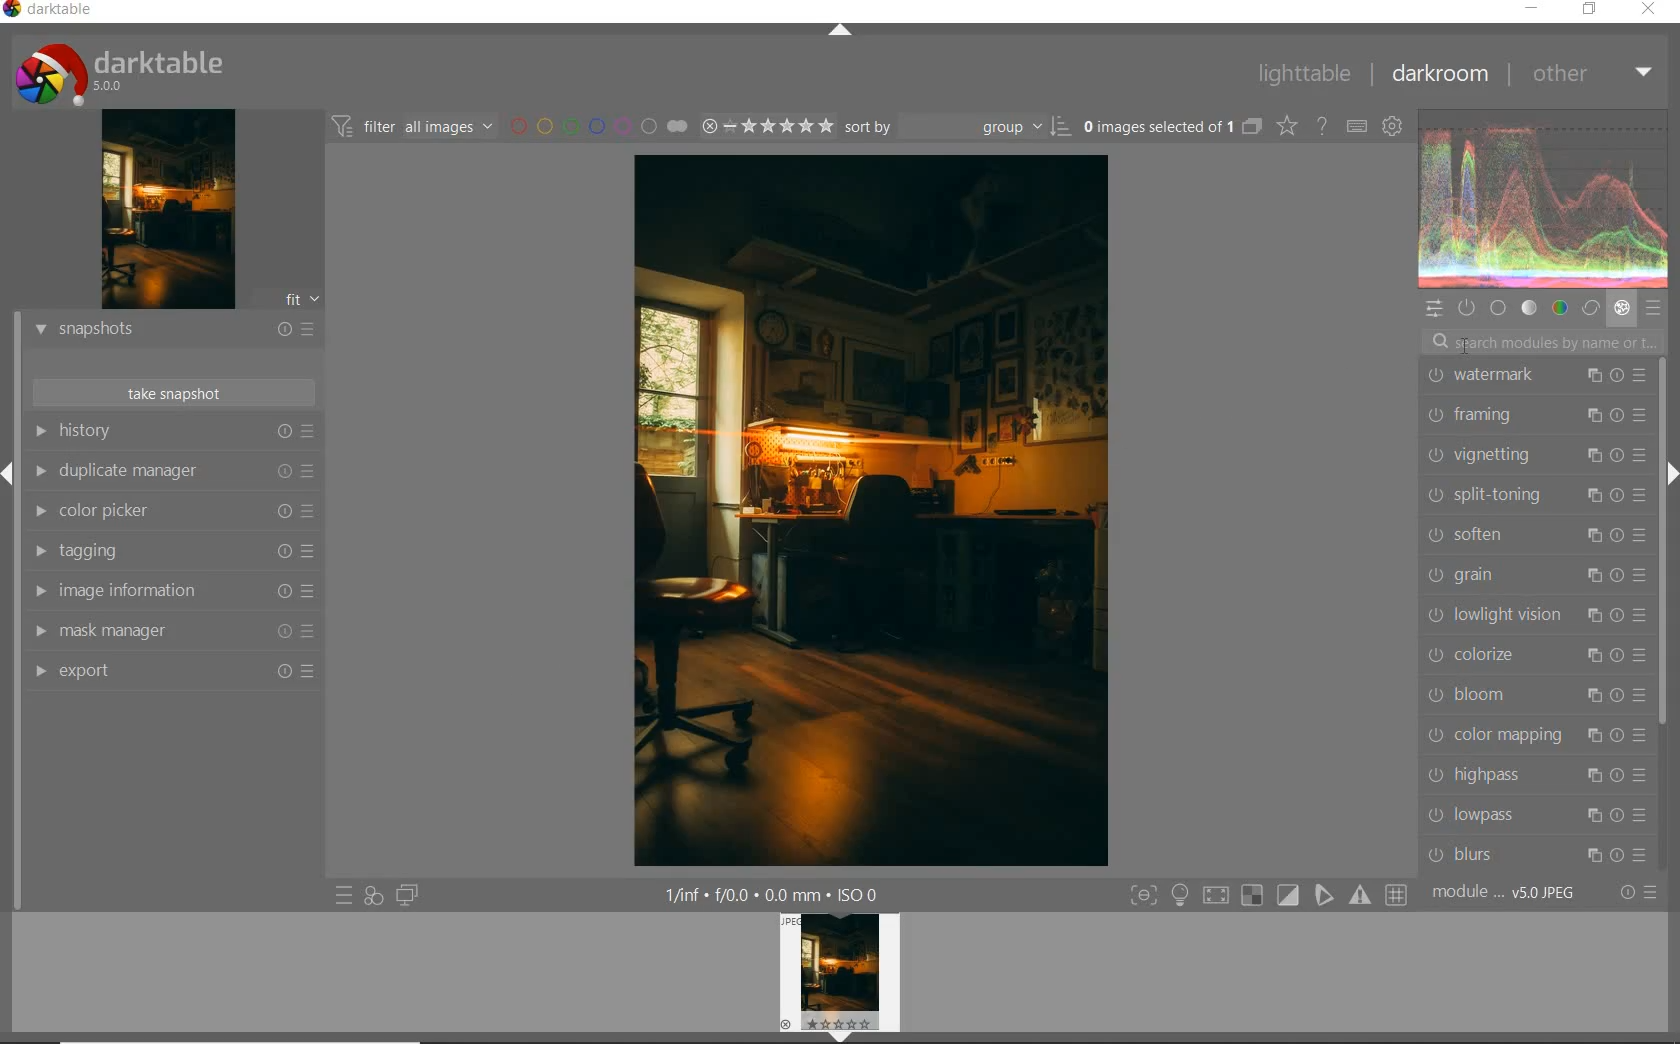 The width and height of the screenshot is (1680, 1044). What do you see at coordinates (1657, 308) in the screenshot?
I see `presets` at bounding box center [1657, 308].